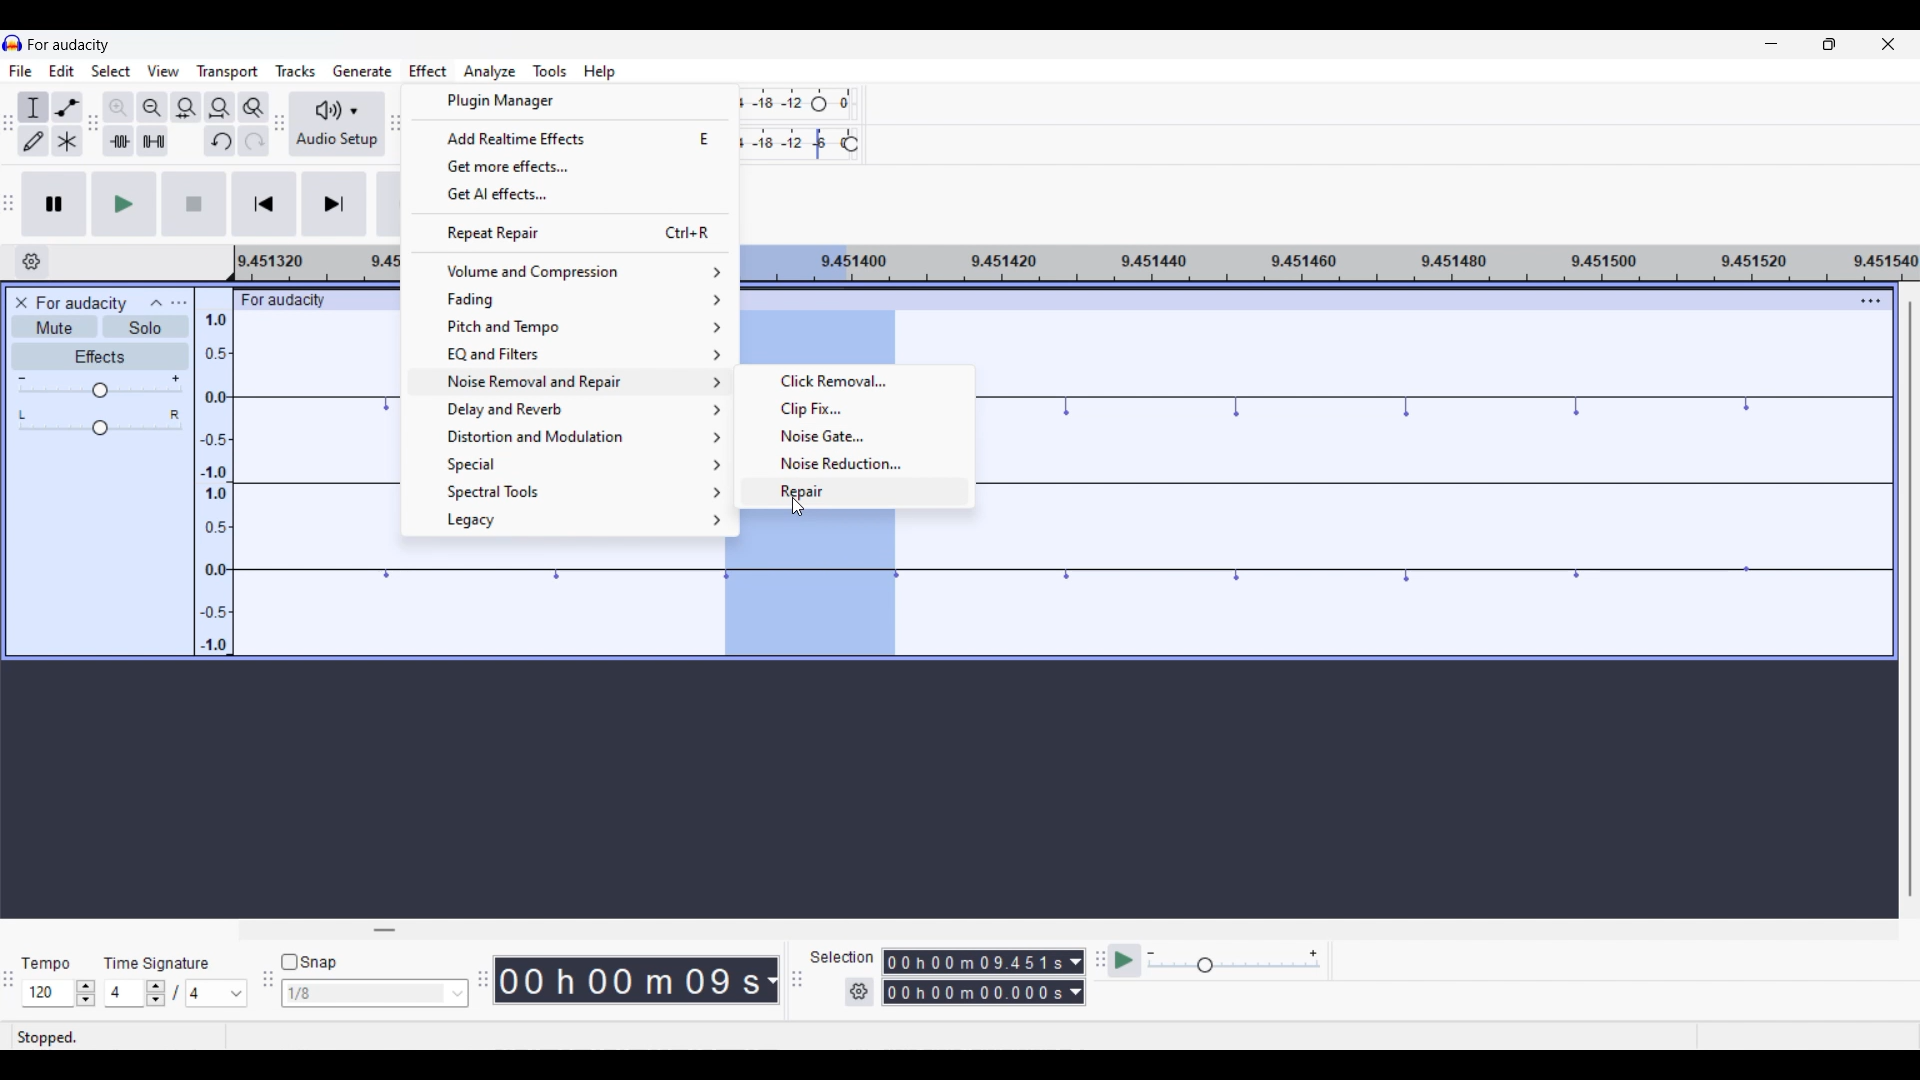 Image resolution: width=1920 pixels, height=1080 pixels. I want to click on Software name, so click(69, 45).